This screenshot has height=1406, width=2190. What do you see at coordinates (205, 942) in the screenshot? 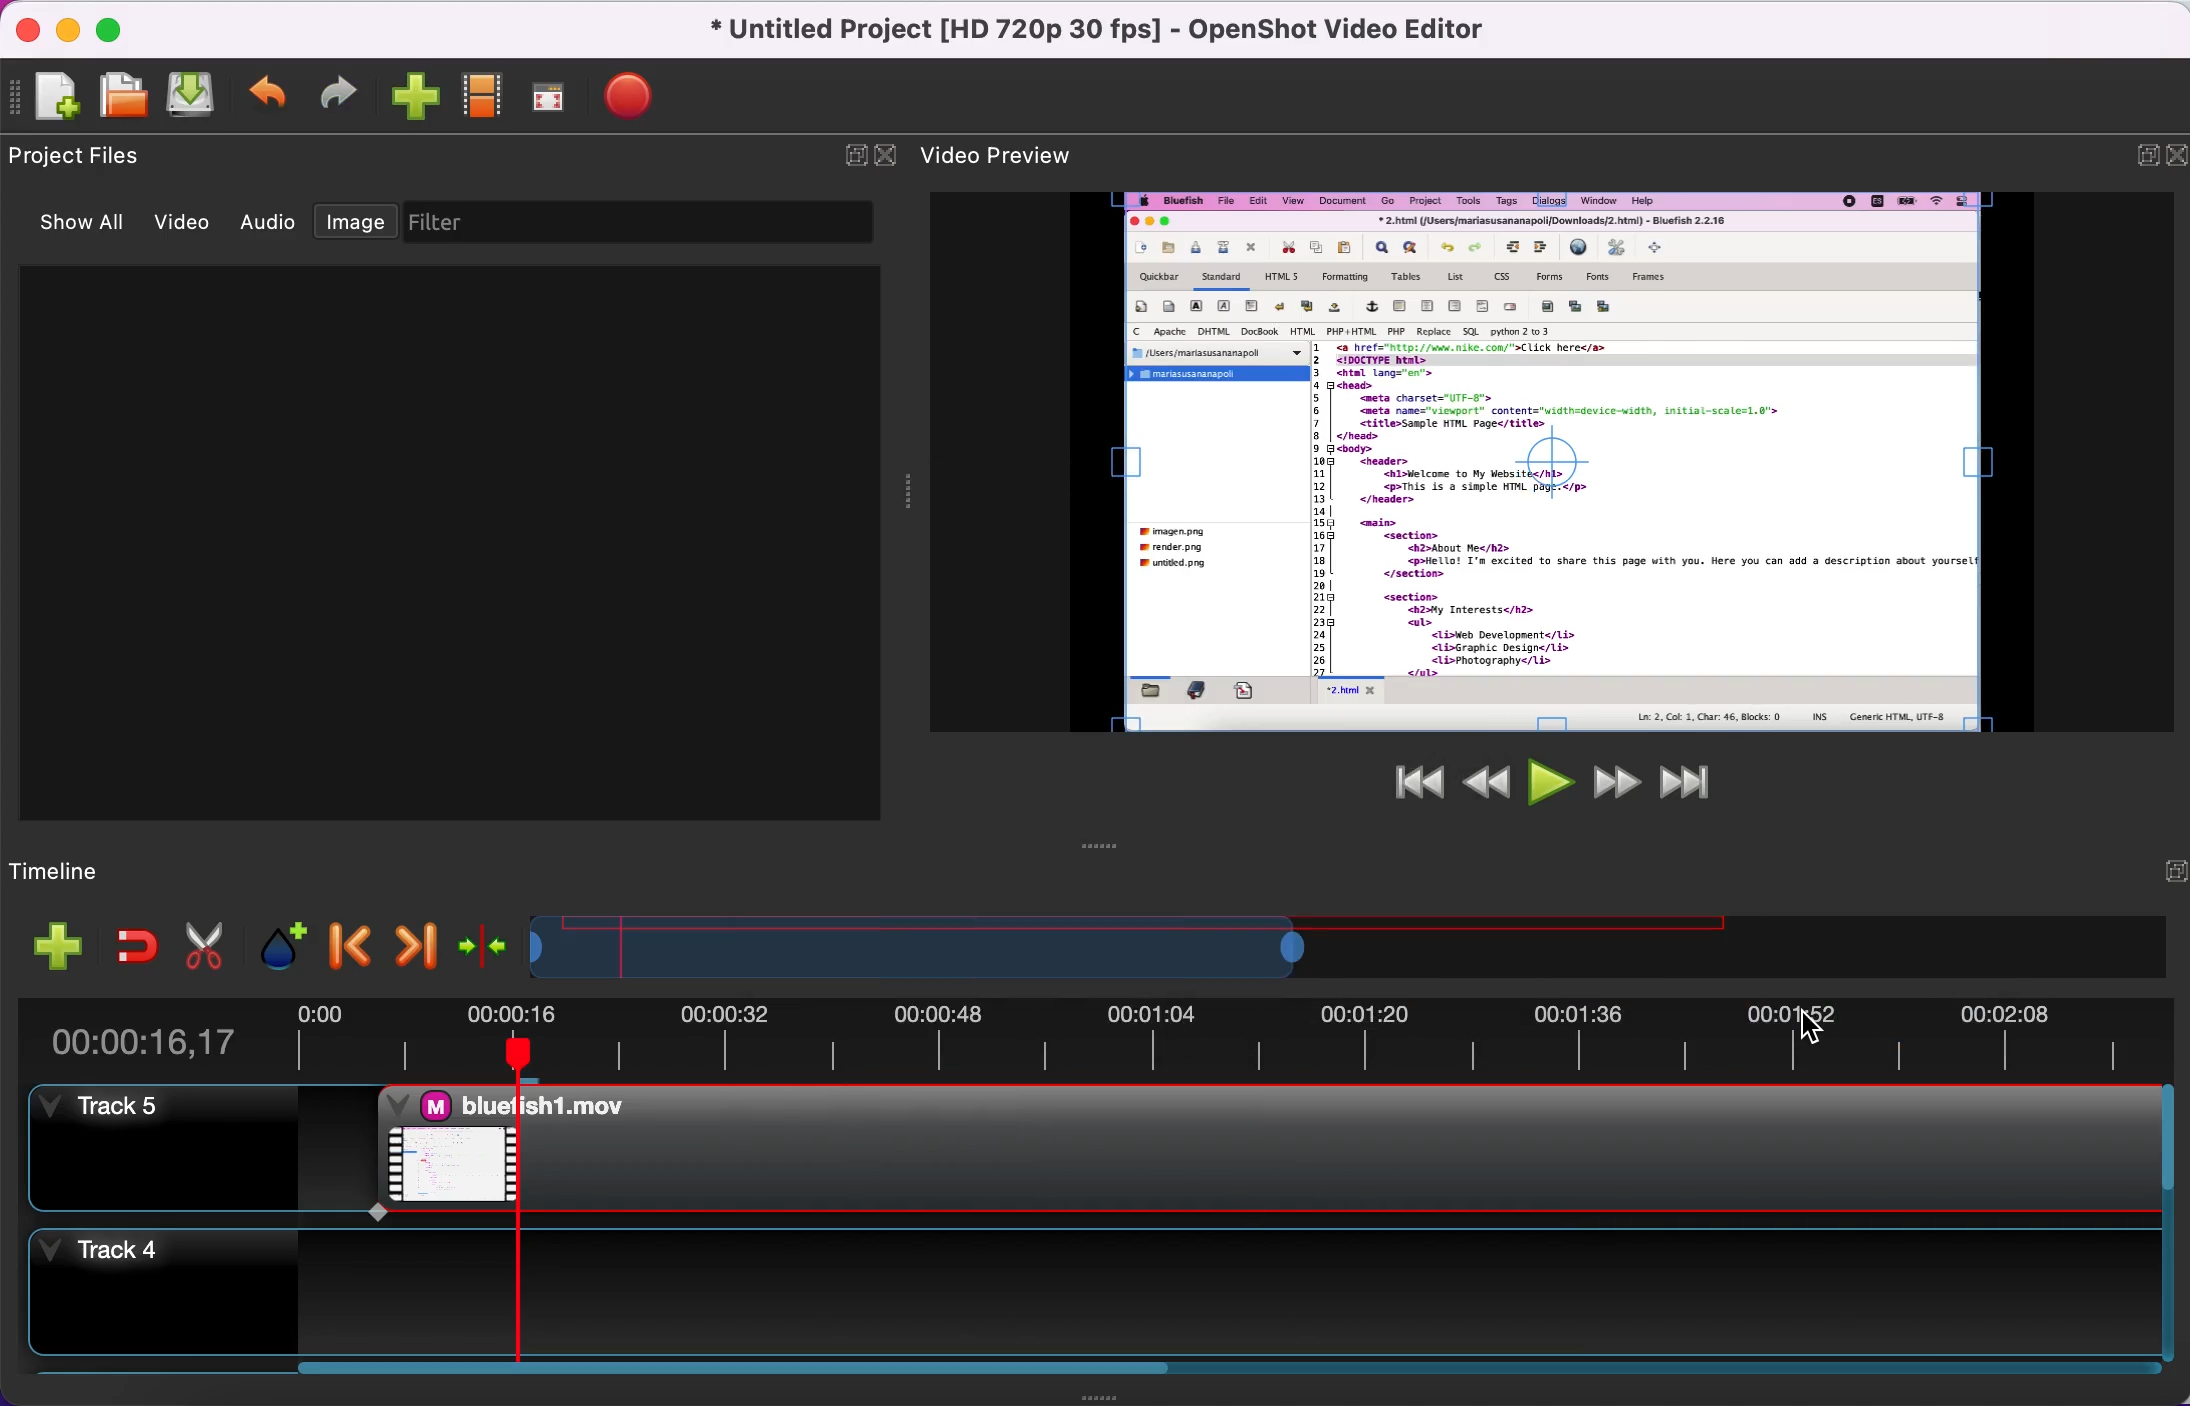
I see `cut` at bounding box center [205, 942].